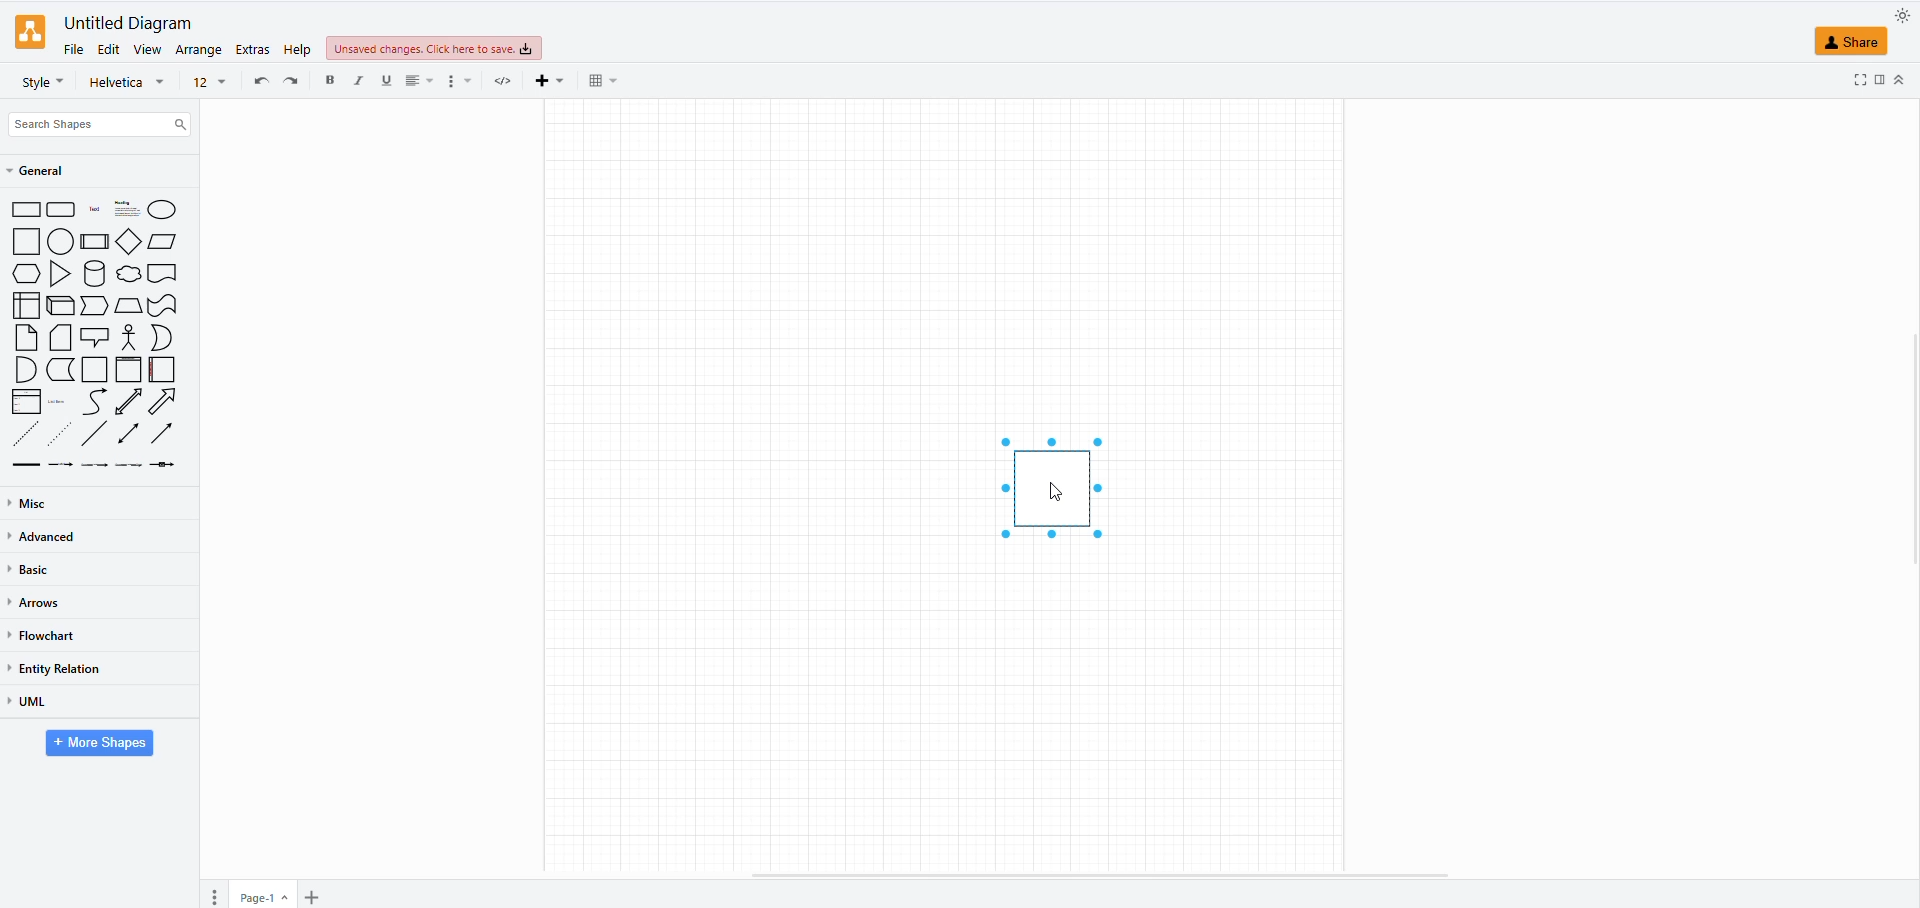 The image size is (1920, 908). Describe the element at coordinates (419, 81) in the screenshot. I see `align` at that location.